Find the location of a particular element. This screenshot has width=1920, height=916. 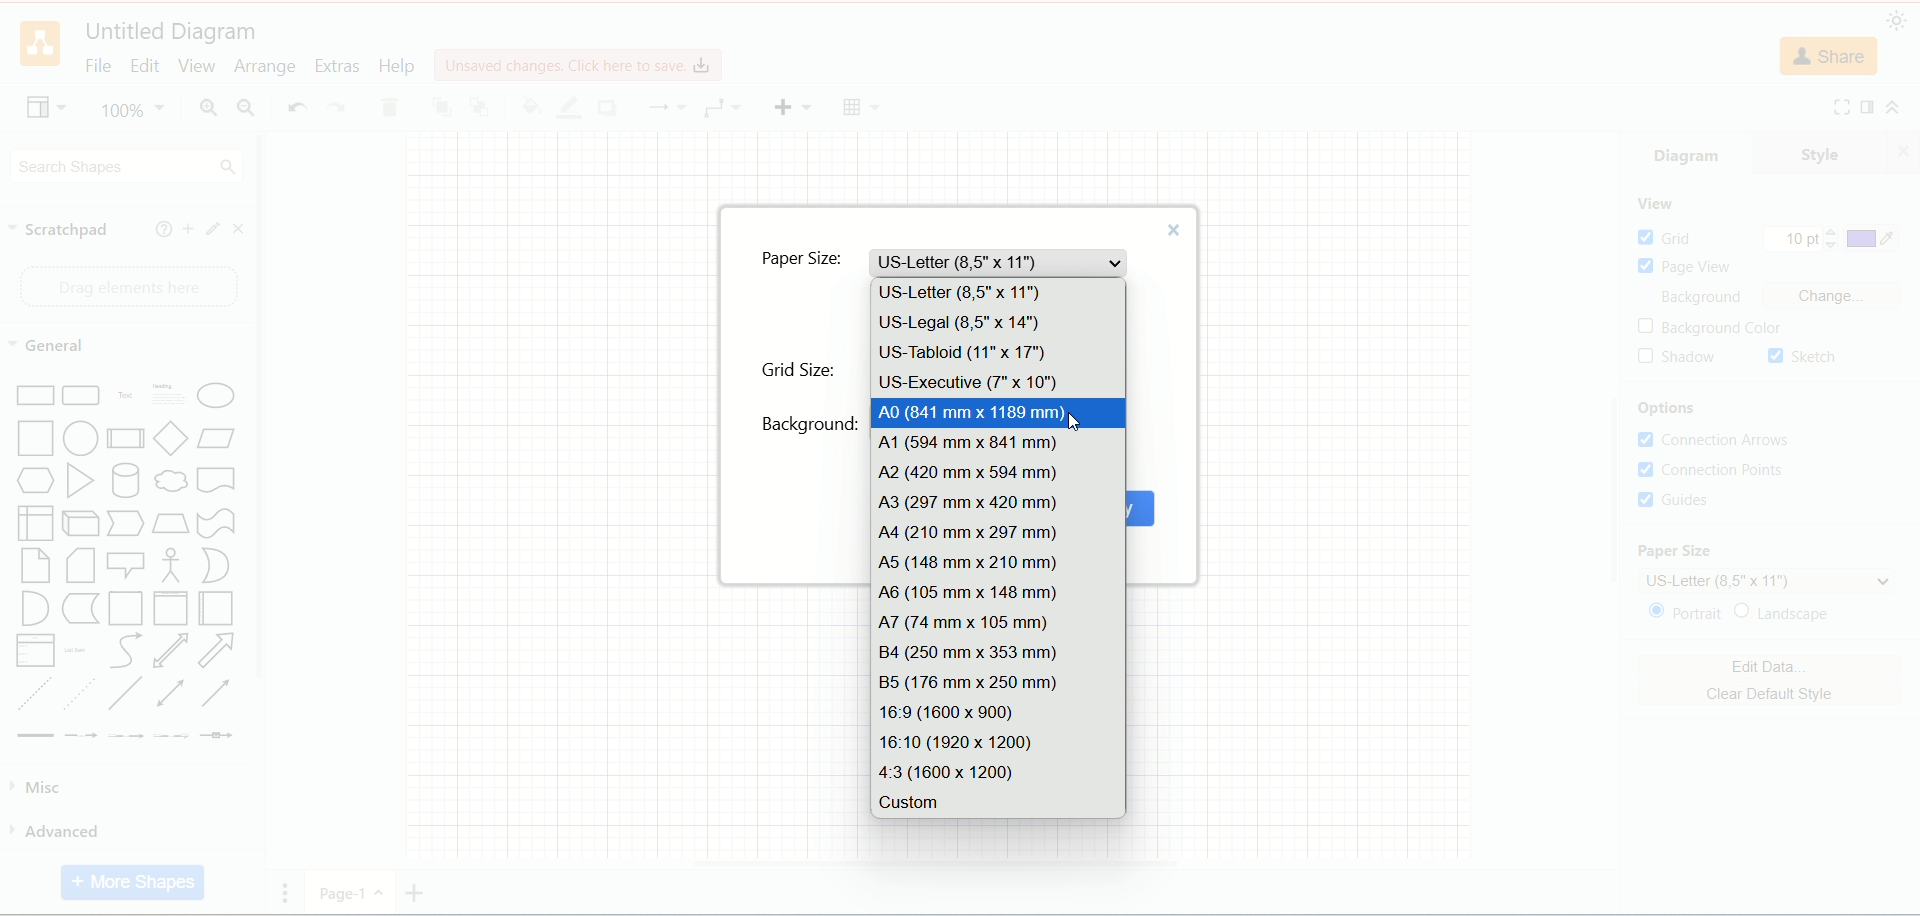

page view is located at coordinates (1690, 267).